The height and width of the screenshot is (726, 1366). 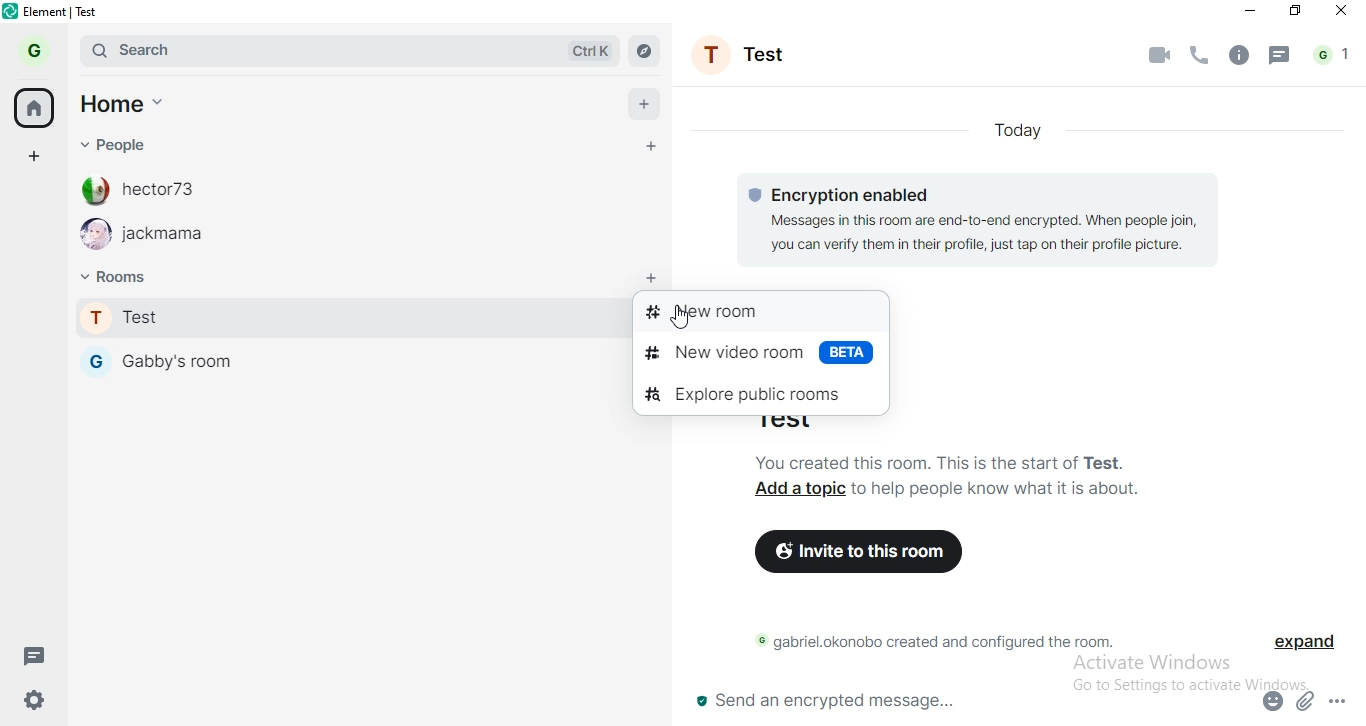 I want to click on close, so click(x=1344, y=14).